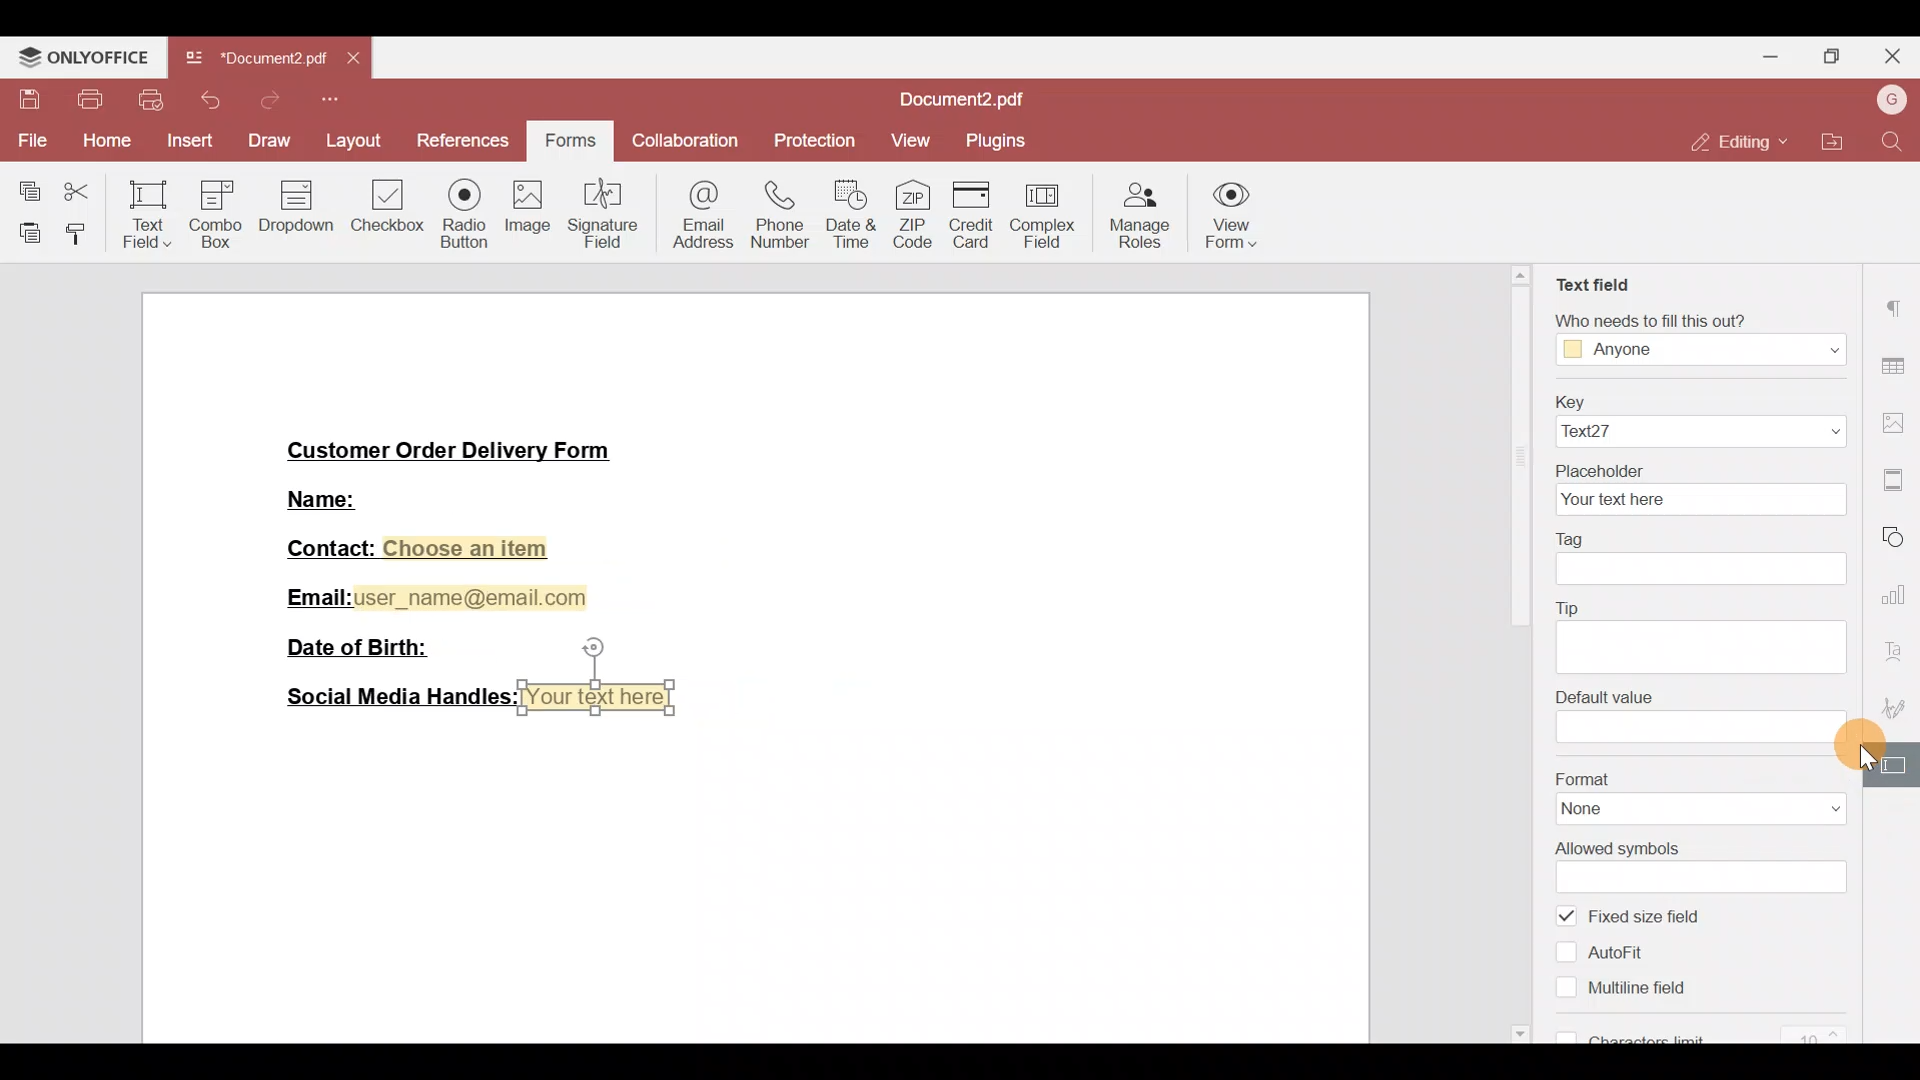 The width and height of the screenshot is (1920, 1080). Describe the element at coordinates (573, 136) in the screenshot. I see `Forms` at that location.